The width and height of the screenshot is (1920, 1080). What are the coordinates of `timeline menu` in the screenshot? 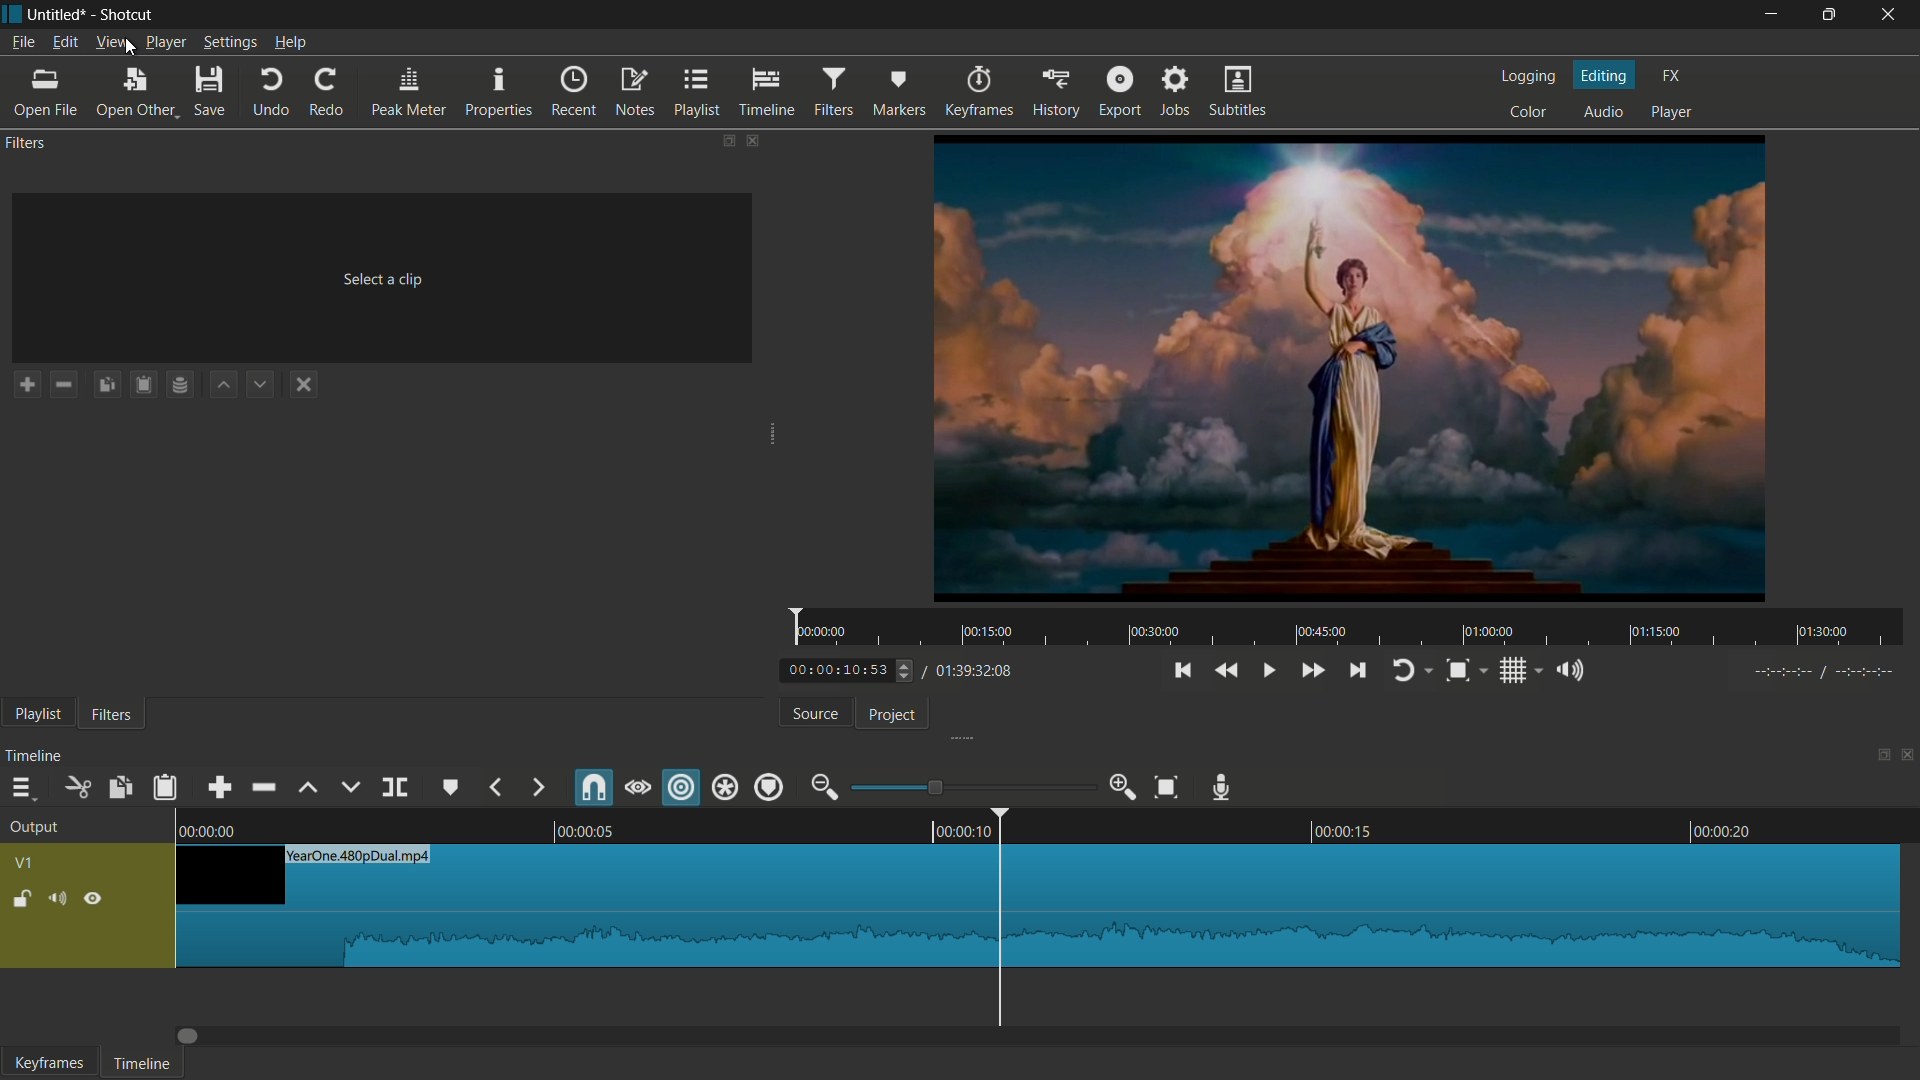 It's located at (20, 789).